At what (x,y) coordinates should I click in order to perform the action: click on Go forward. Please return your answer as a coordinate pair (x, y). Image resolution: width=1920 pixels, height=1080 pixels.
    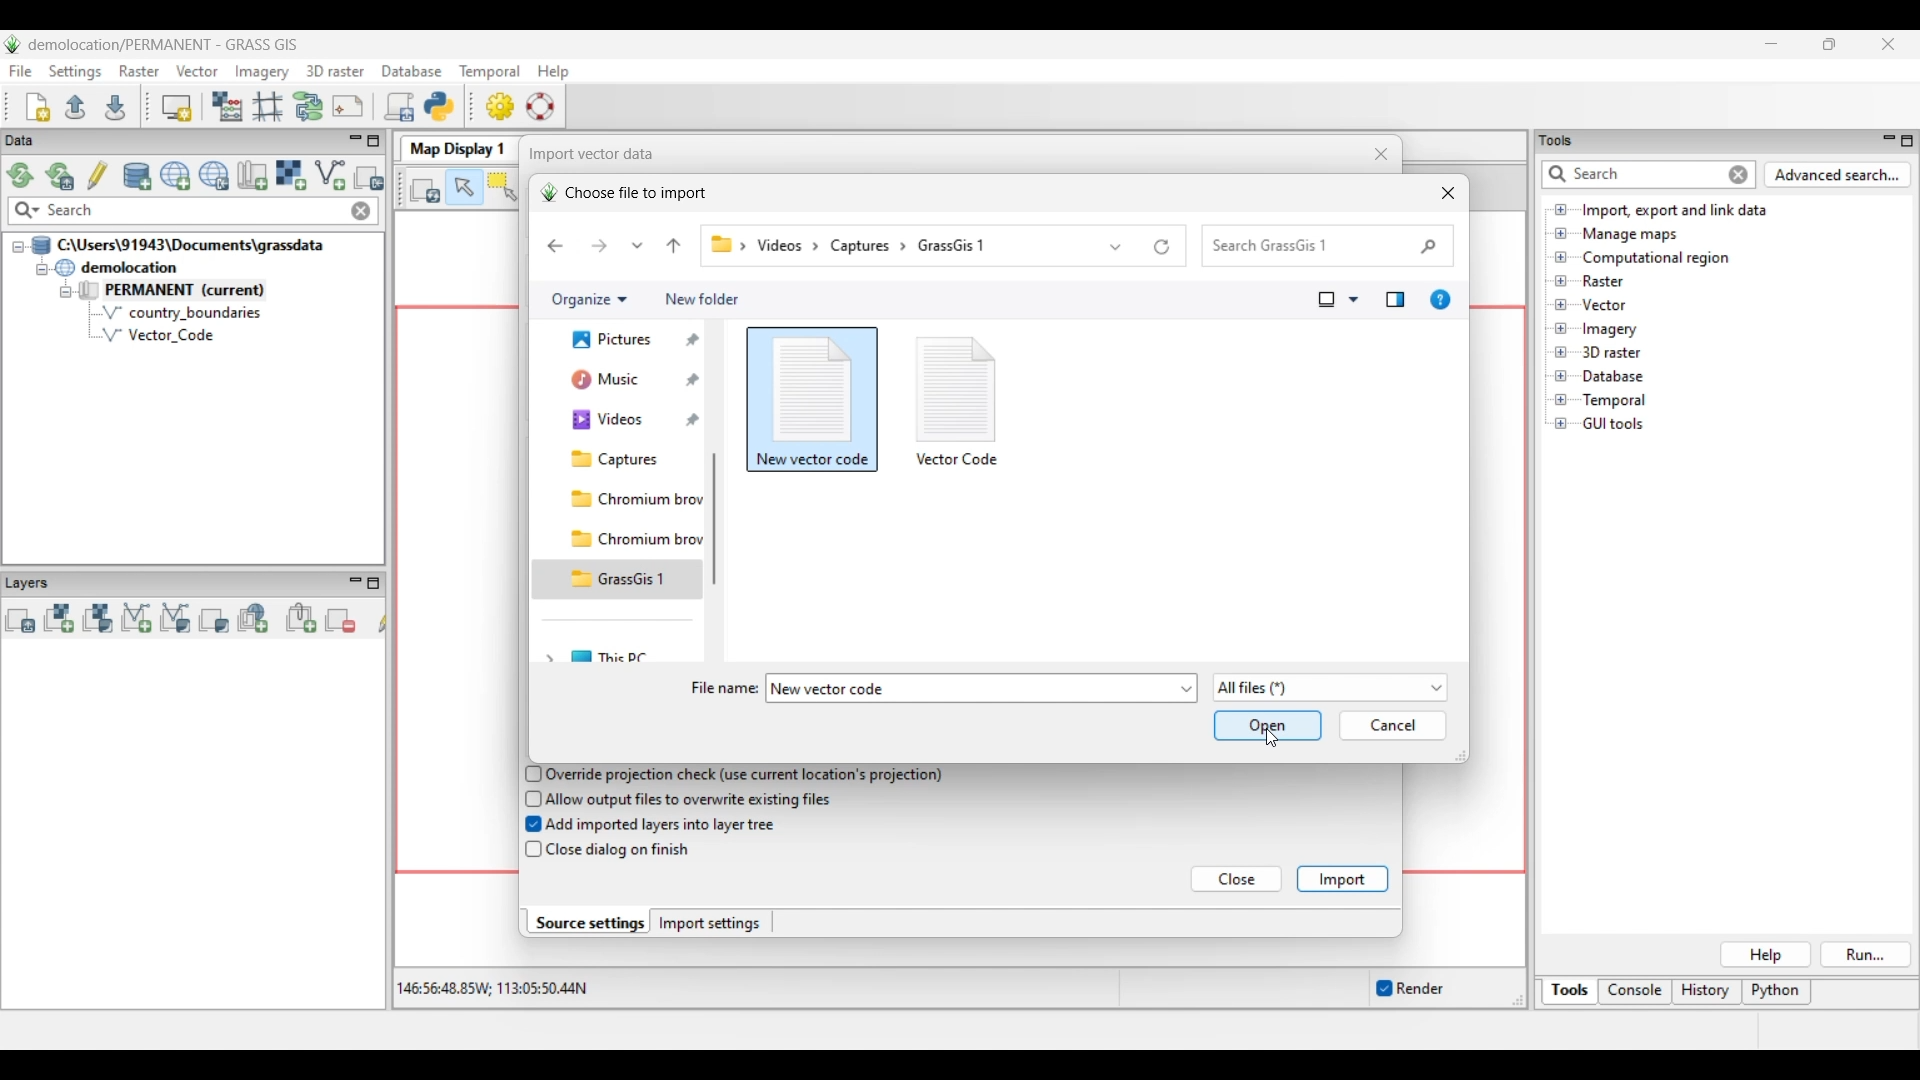
    Looking at the image, I should click on (599, 245).